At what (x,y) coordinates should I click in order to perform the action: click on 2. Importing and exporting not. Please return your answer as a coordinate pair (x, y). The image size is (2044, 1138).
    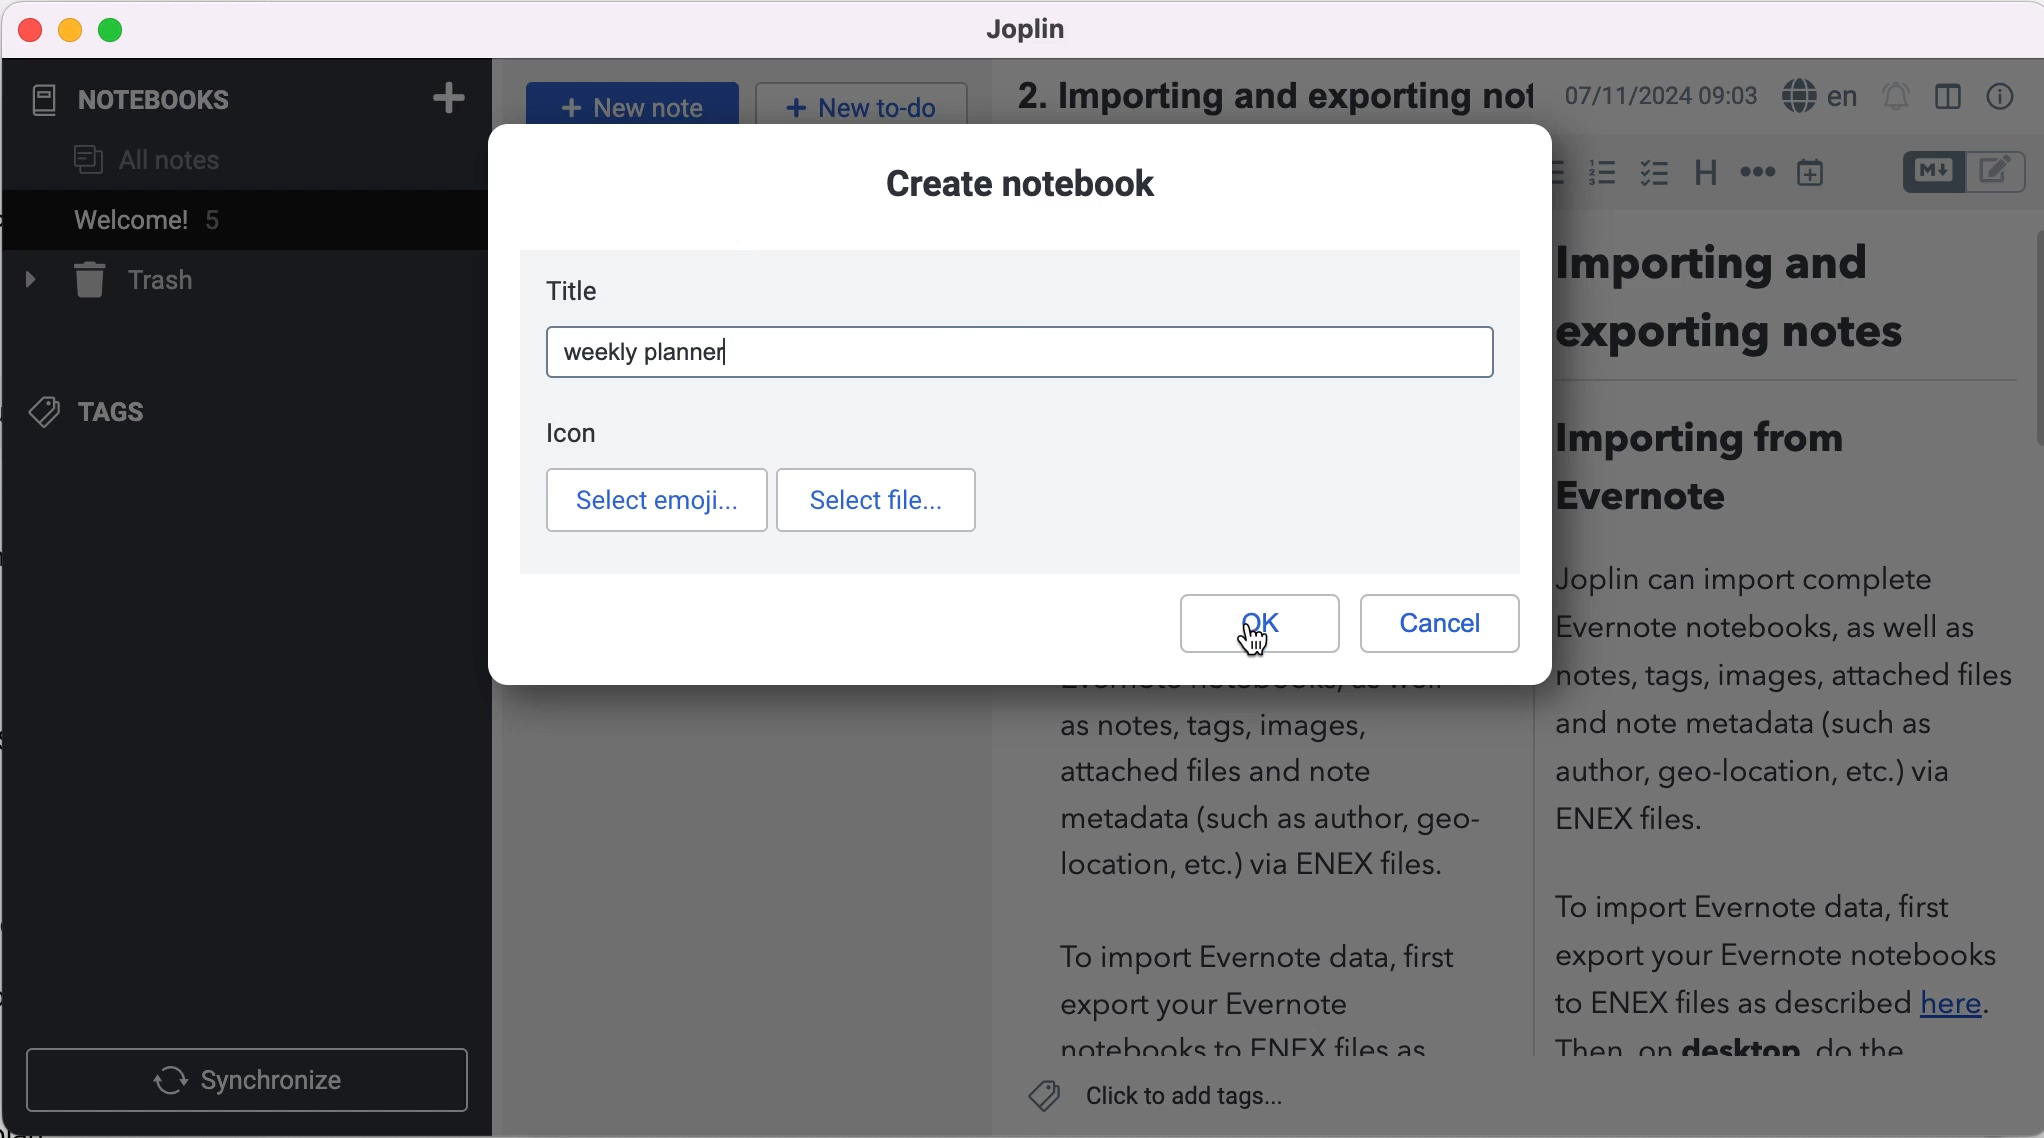
    Looking at the image, I should click on (1265, 91).